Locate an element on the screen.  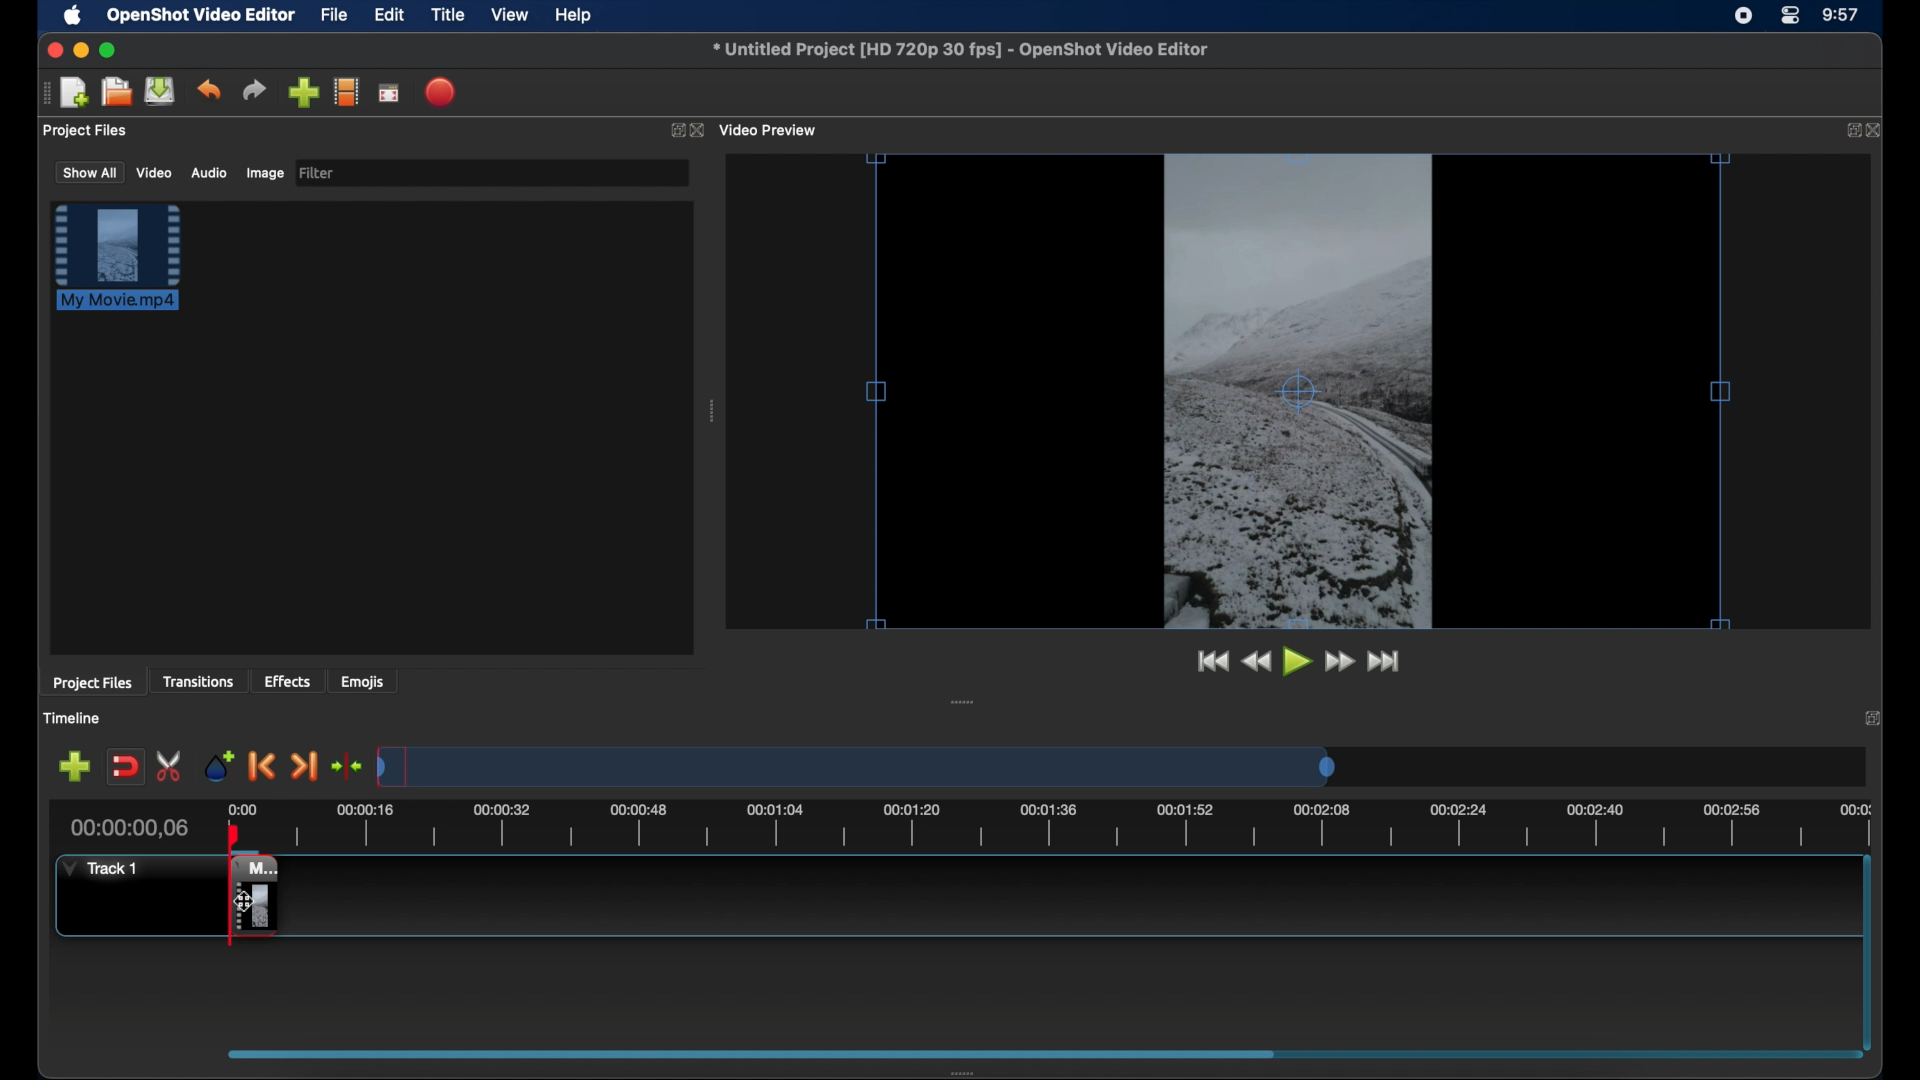
video preview is located at coordinates (770, 131).